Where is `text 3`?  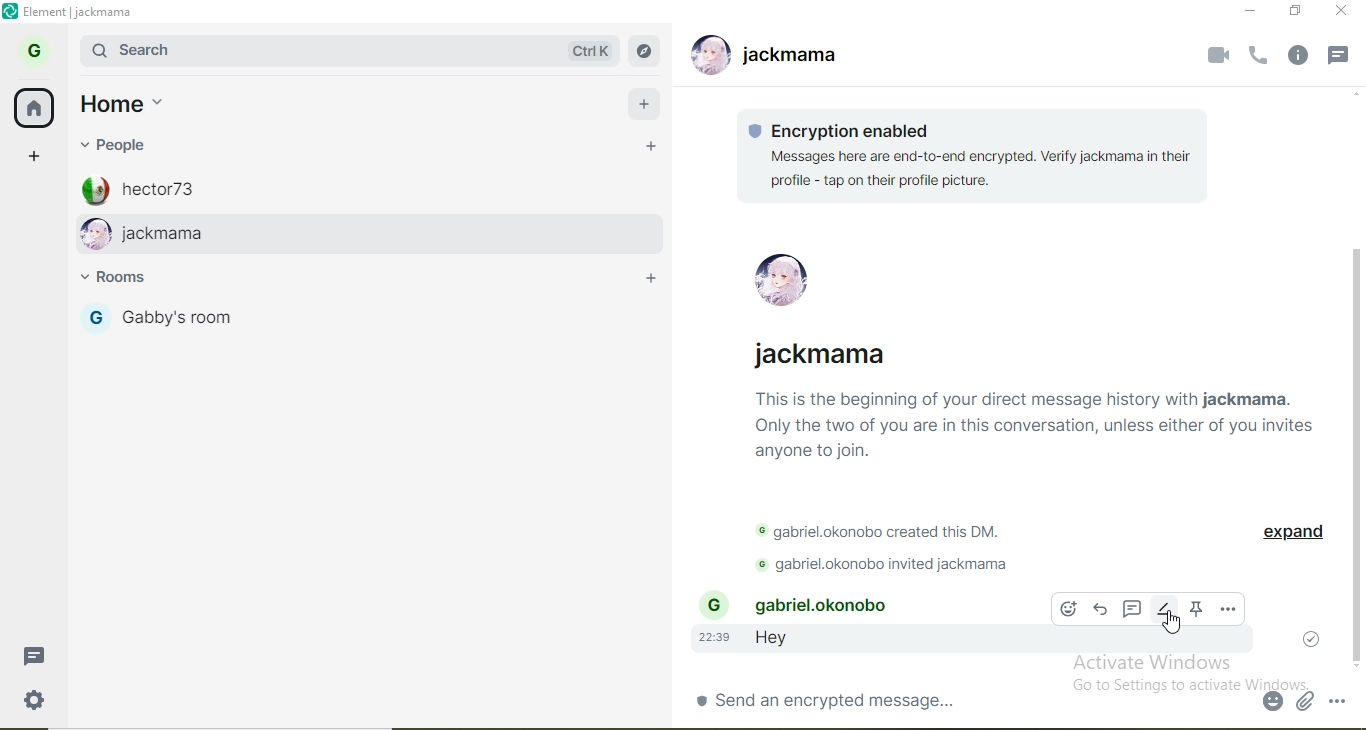
text 3 is located at coordinates (891, 528).